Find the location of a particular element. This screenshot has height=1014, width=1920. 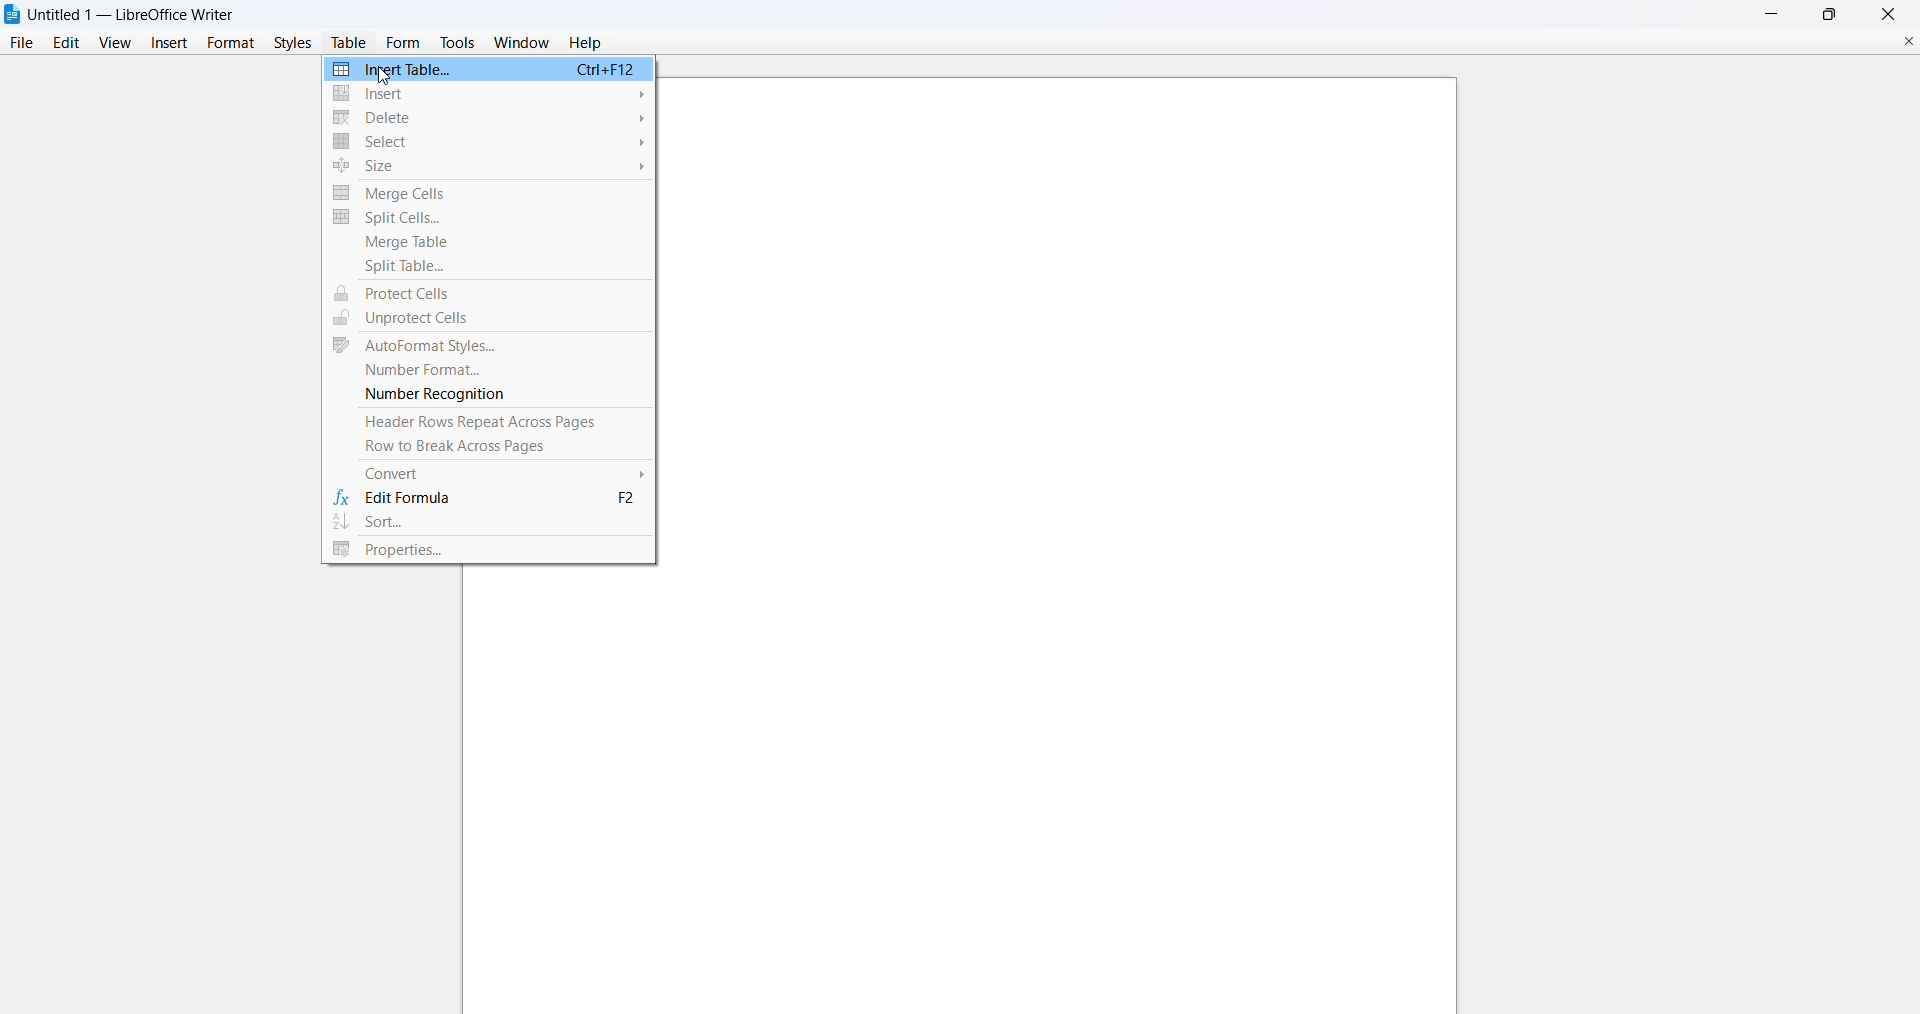

unprotect cells is located at coordinates (484, 319).